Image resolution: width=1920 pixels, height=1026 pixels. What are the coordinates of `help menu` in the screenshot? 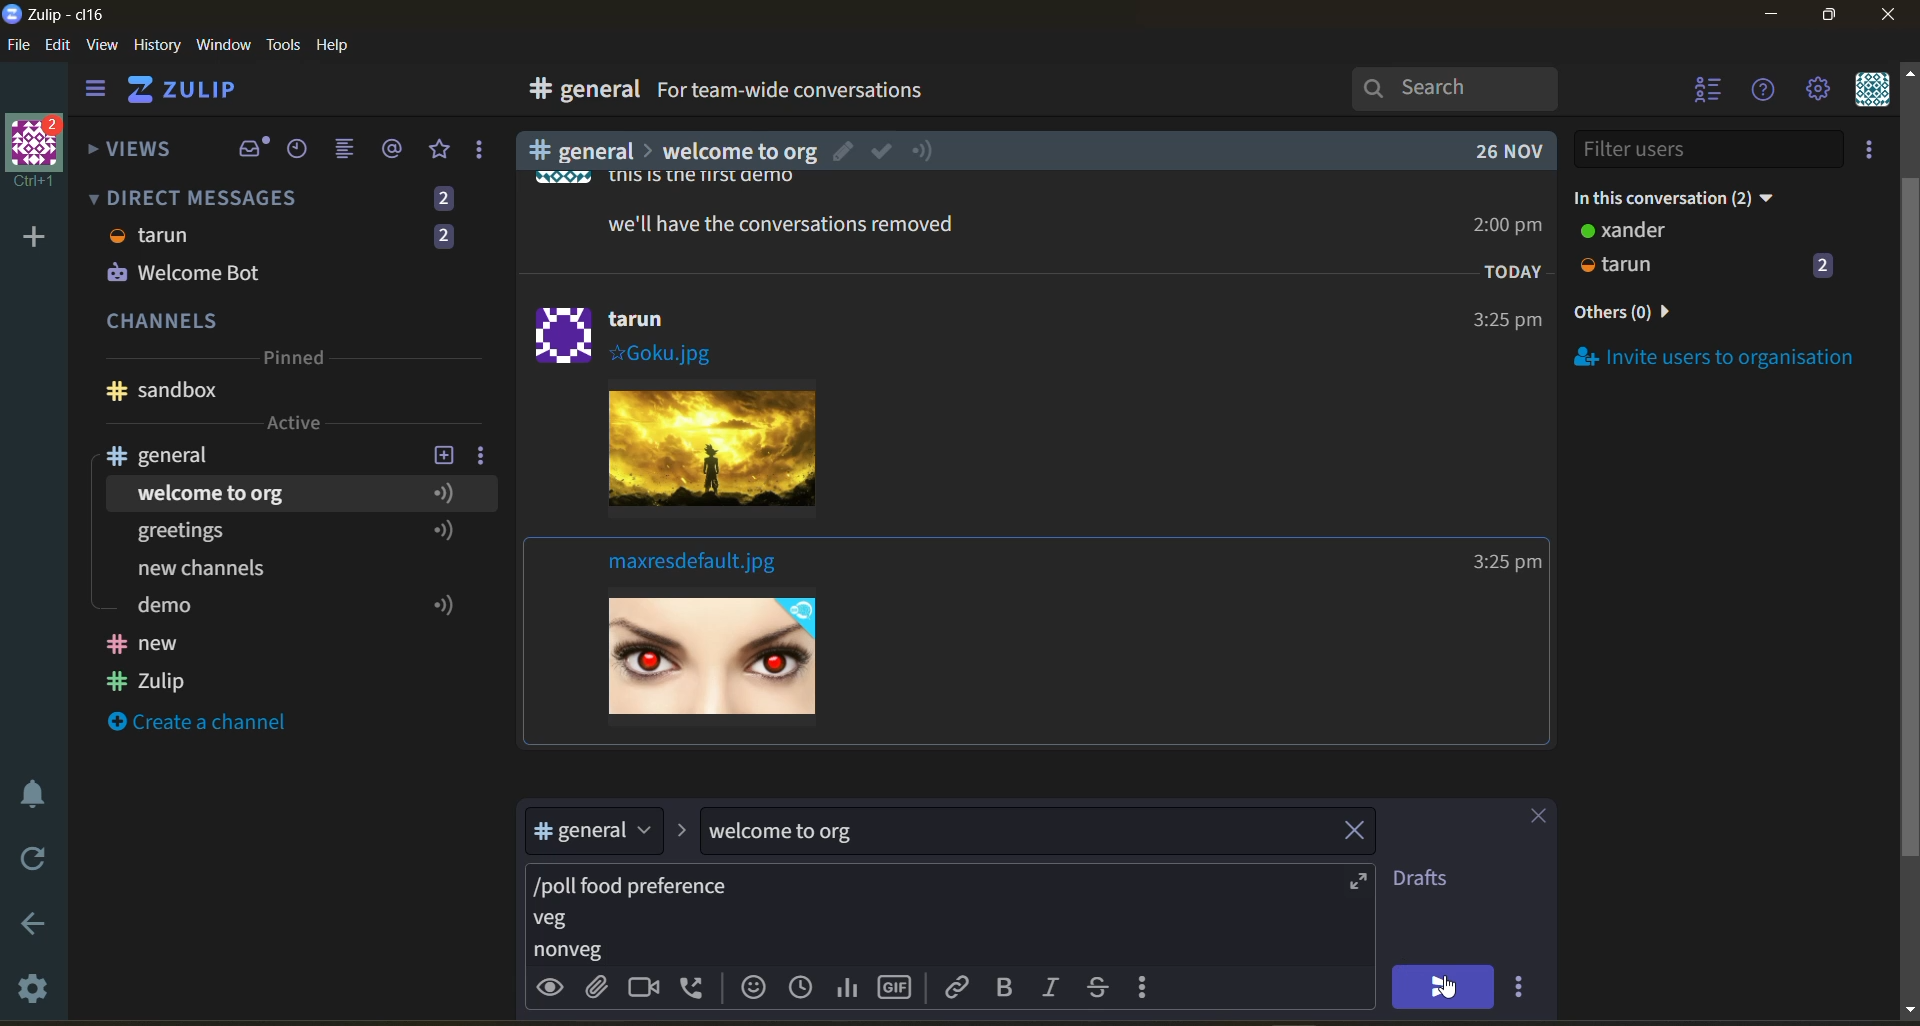 It's located at (1765, 92).